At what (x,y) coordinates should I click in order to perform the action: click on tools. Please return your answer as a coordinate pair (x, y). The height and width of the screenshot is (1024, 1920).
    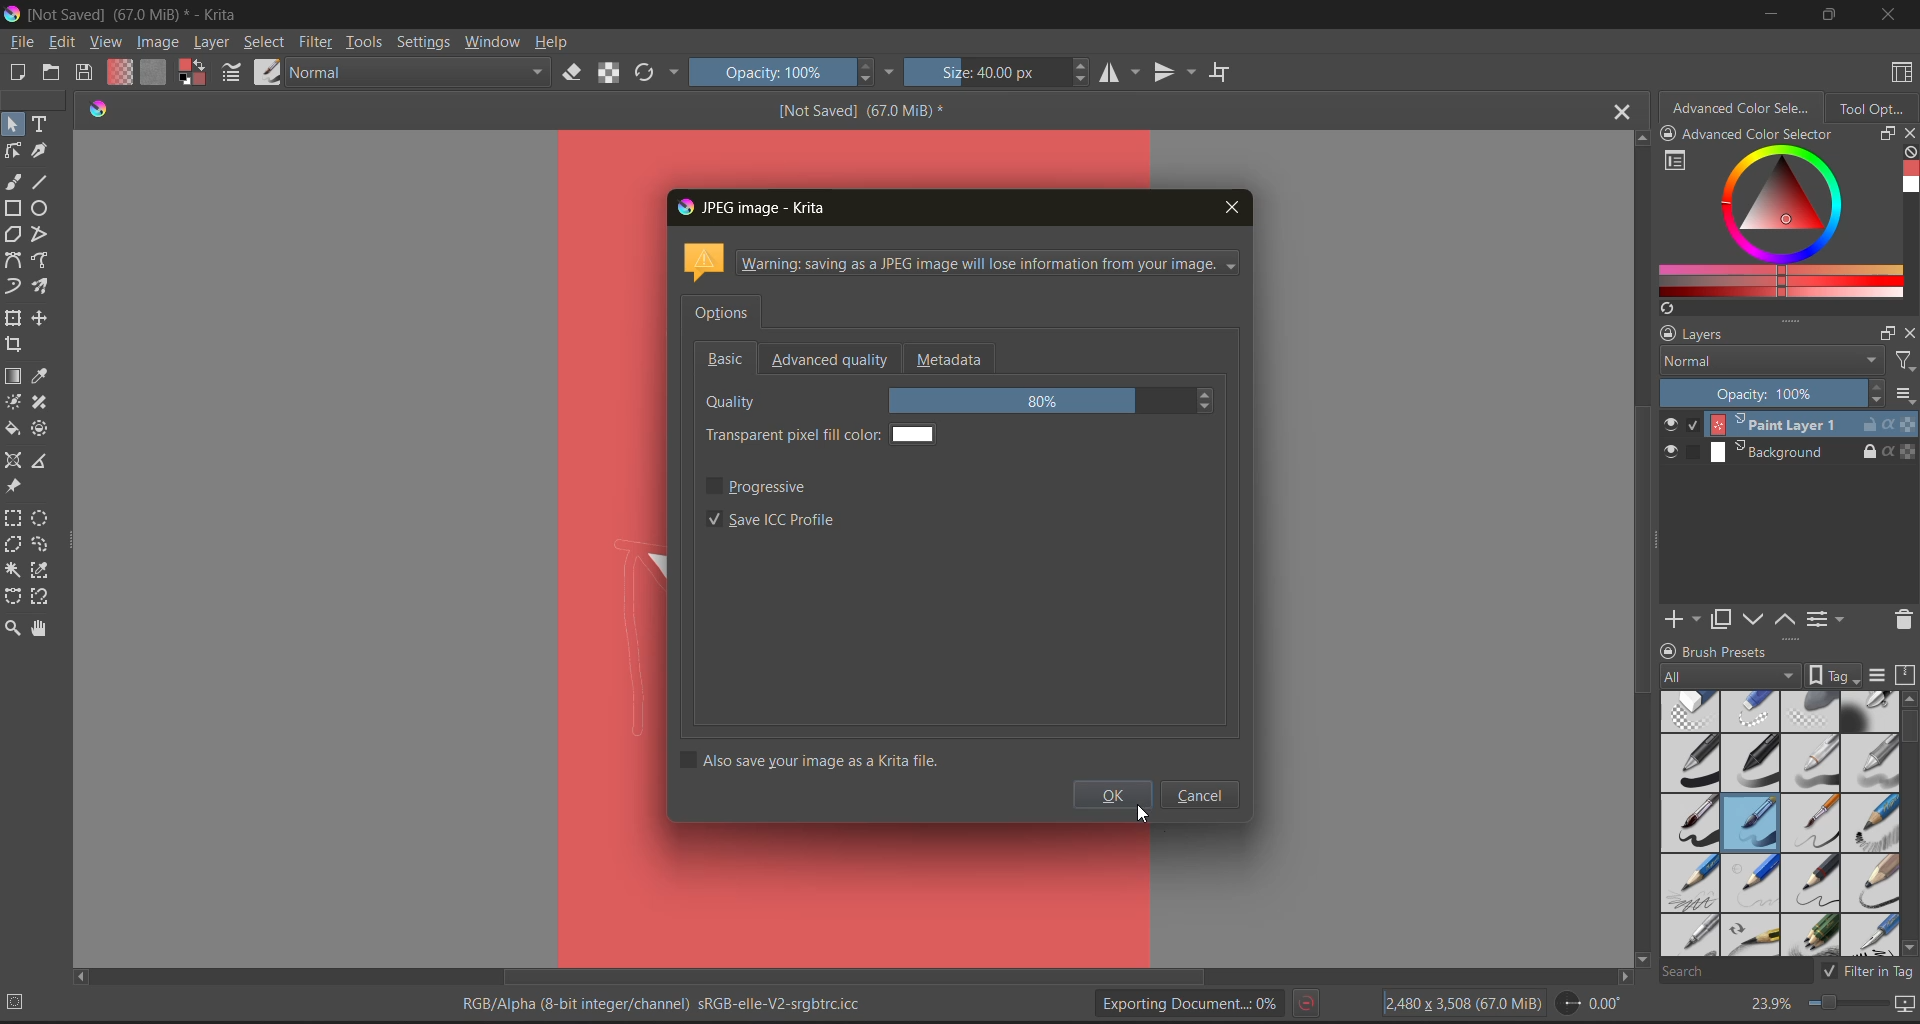
    Looking at the image, I should click on (12, 571).